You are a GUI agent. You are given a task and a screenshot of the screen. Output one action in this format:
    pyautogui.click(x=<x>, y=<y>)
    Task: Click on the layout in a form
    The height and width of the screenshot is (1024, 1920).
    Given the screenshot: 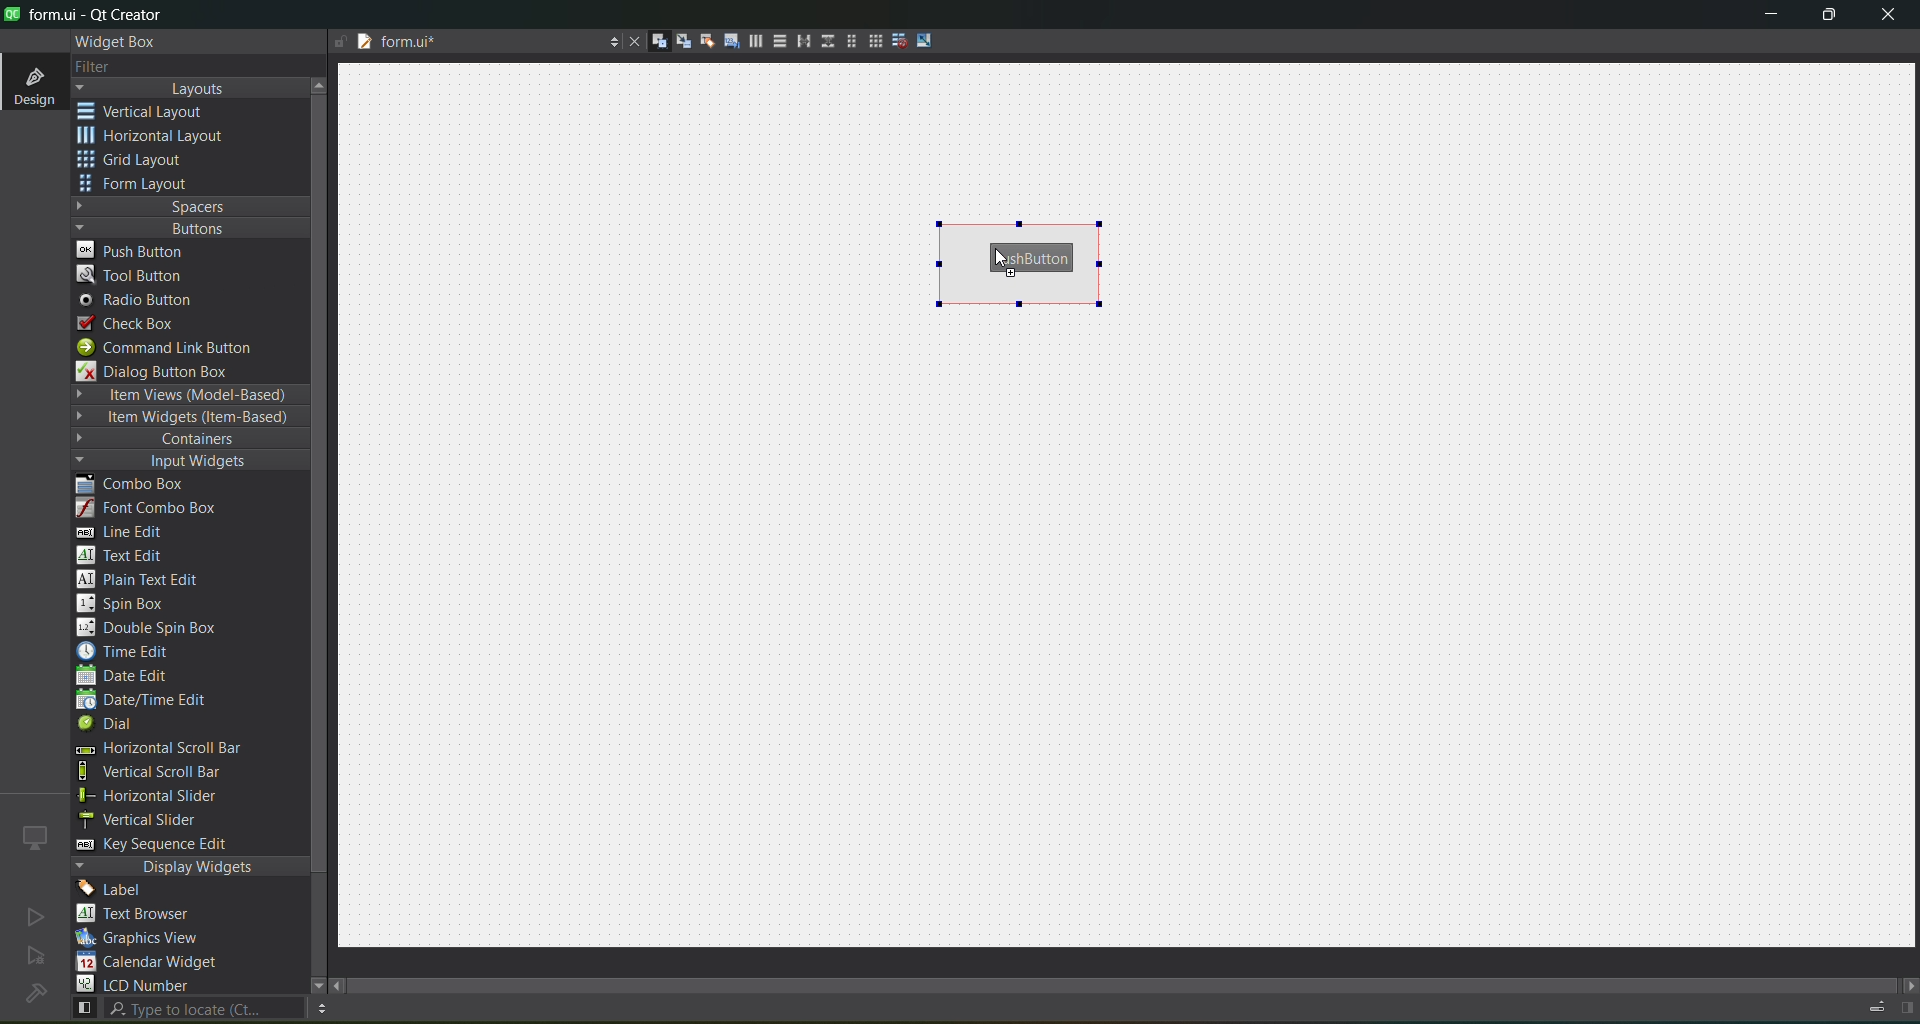 What is the action you would take?
    pyautogui.click(x=845, y=41)
    